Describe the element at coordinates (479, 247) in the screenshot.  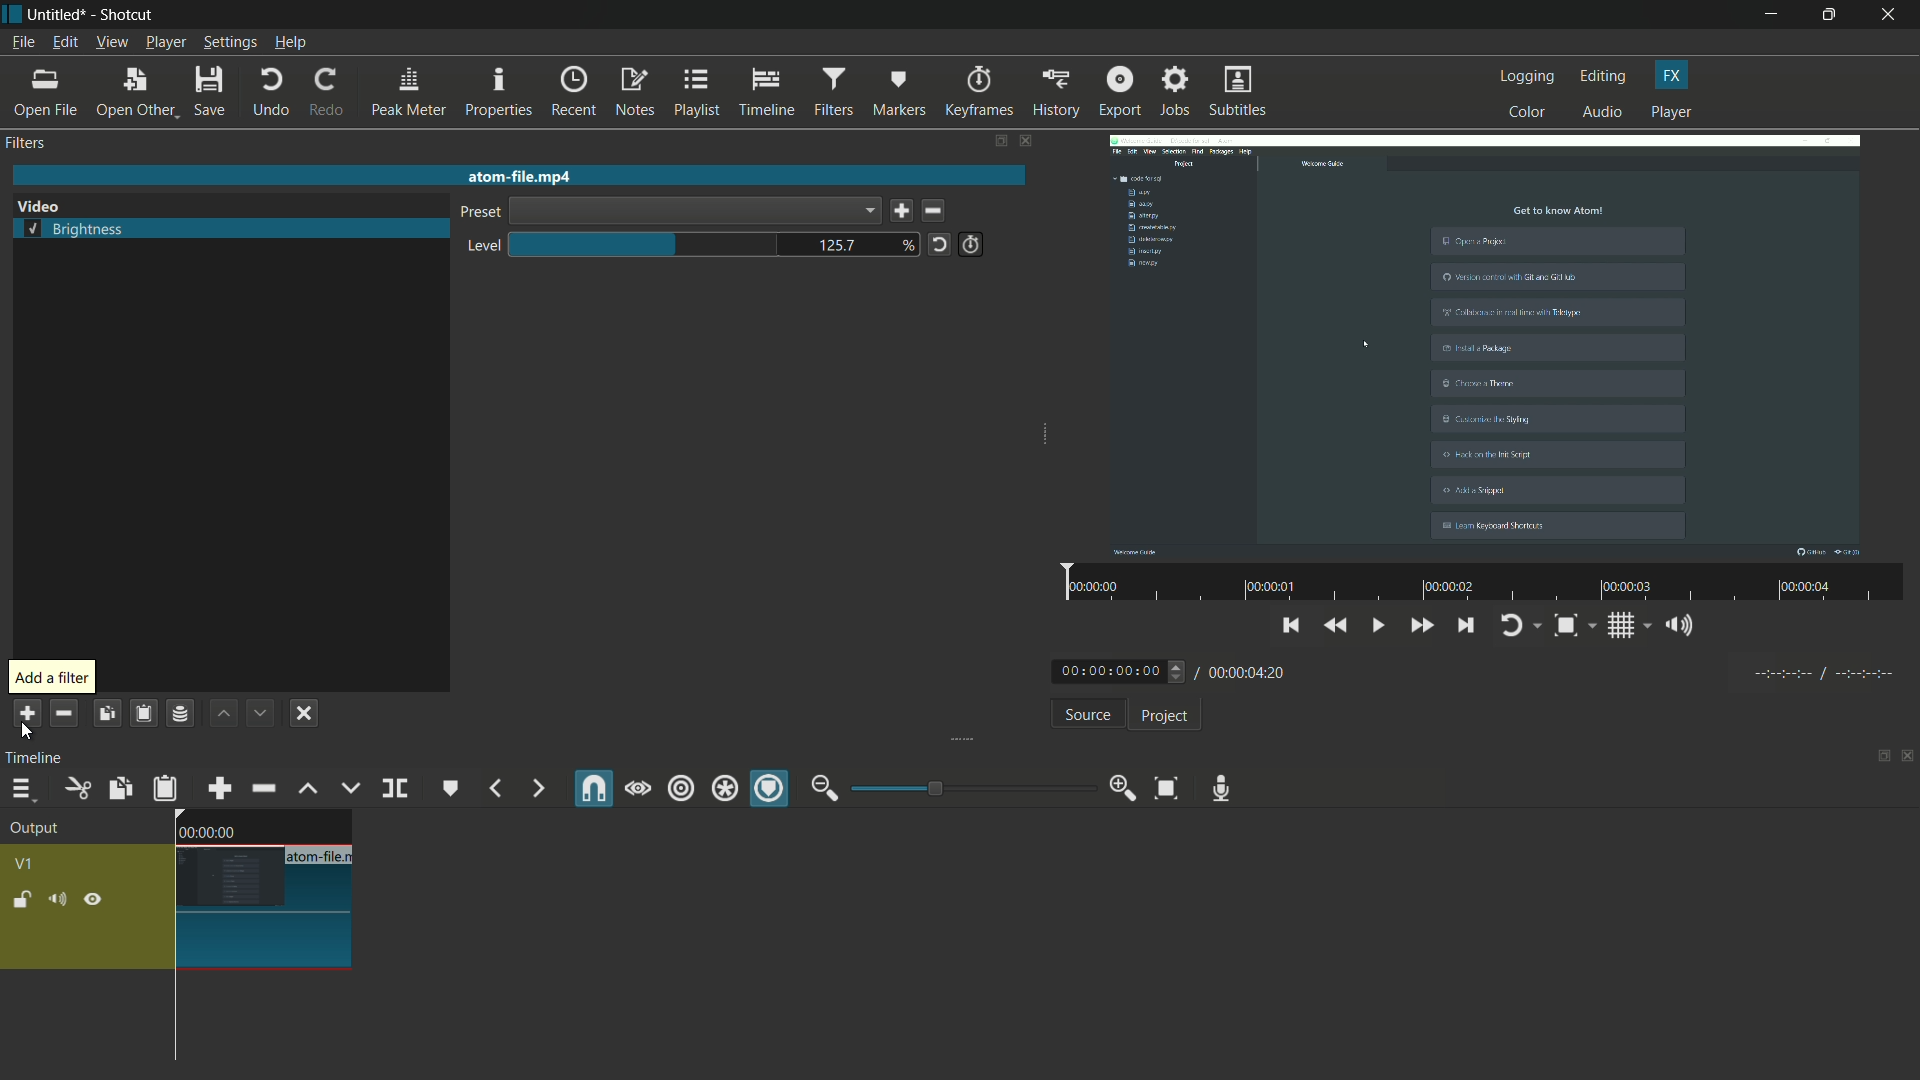
I see `level` at that location.